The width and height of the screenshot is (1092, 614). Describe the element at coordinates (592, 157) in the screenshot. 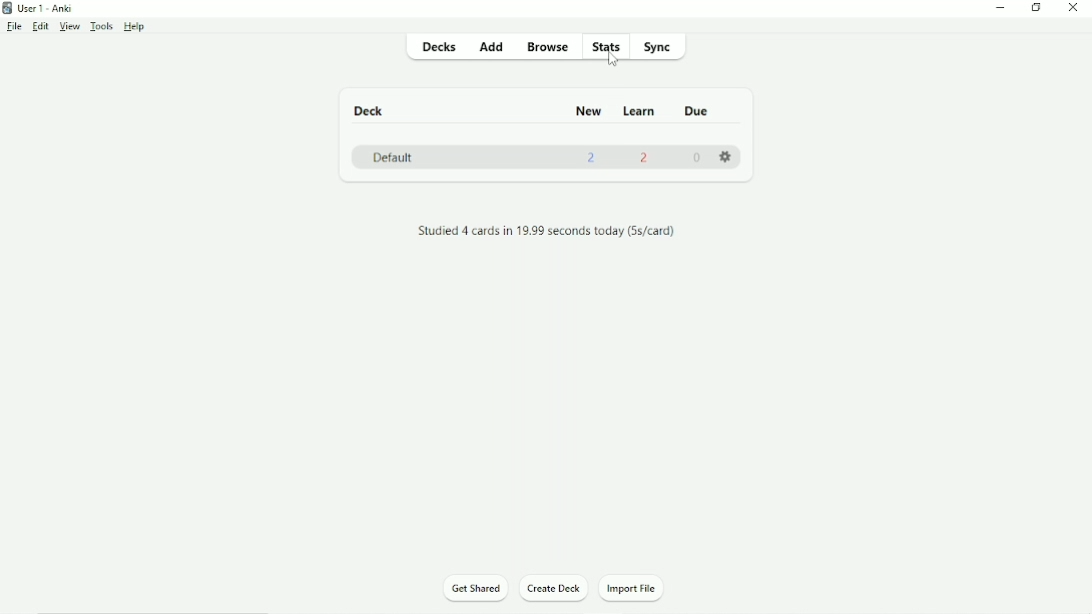

I see `2` at that location.